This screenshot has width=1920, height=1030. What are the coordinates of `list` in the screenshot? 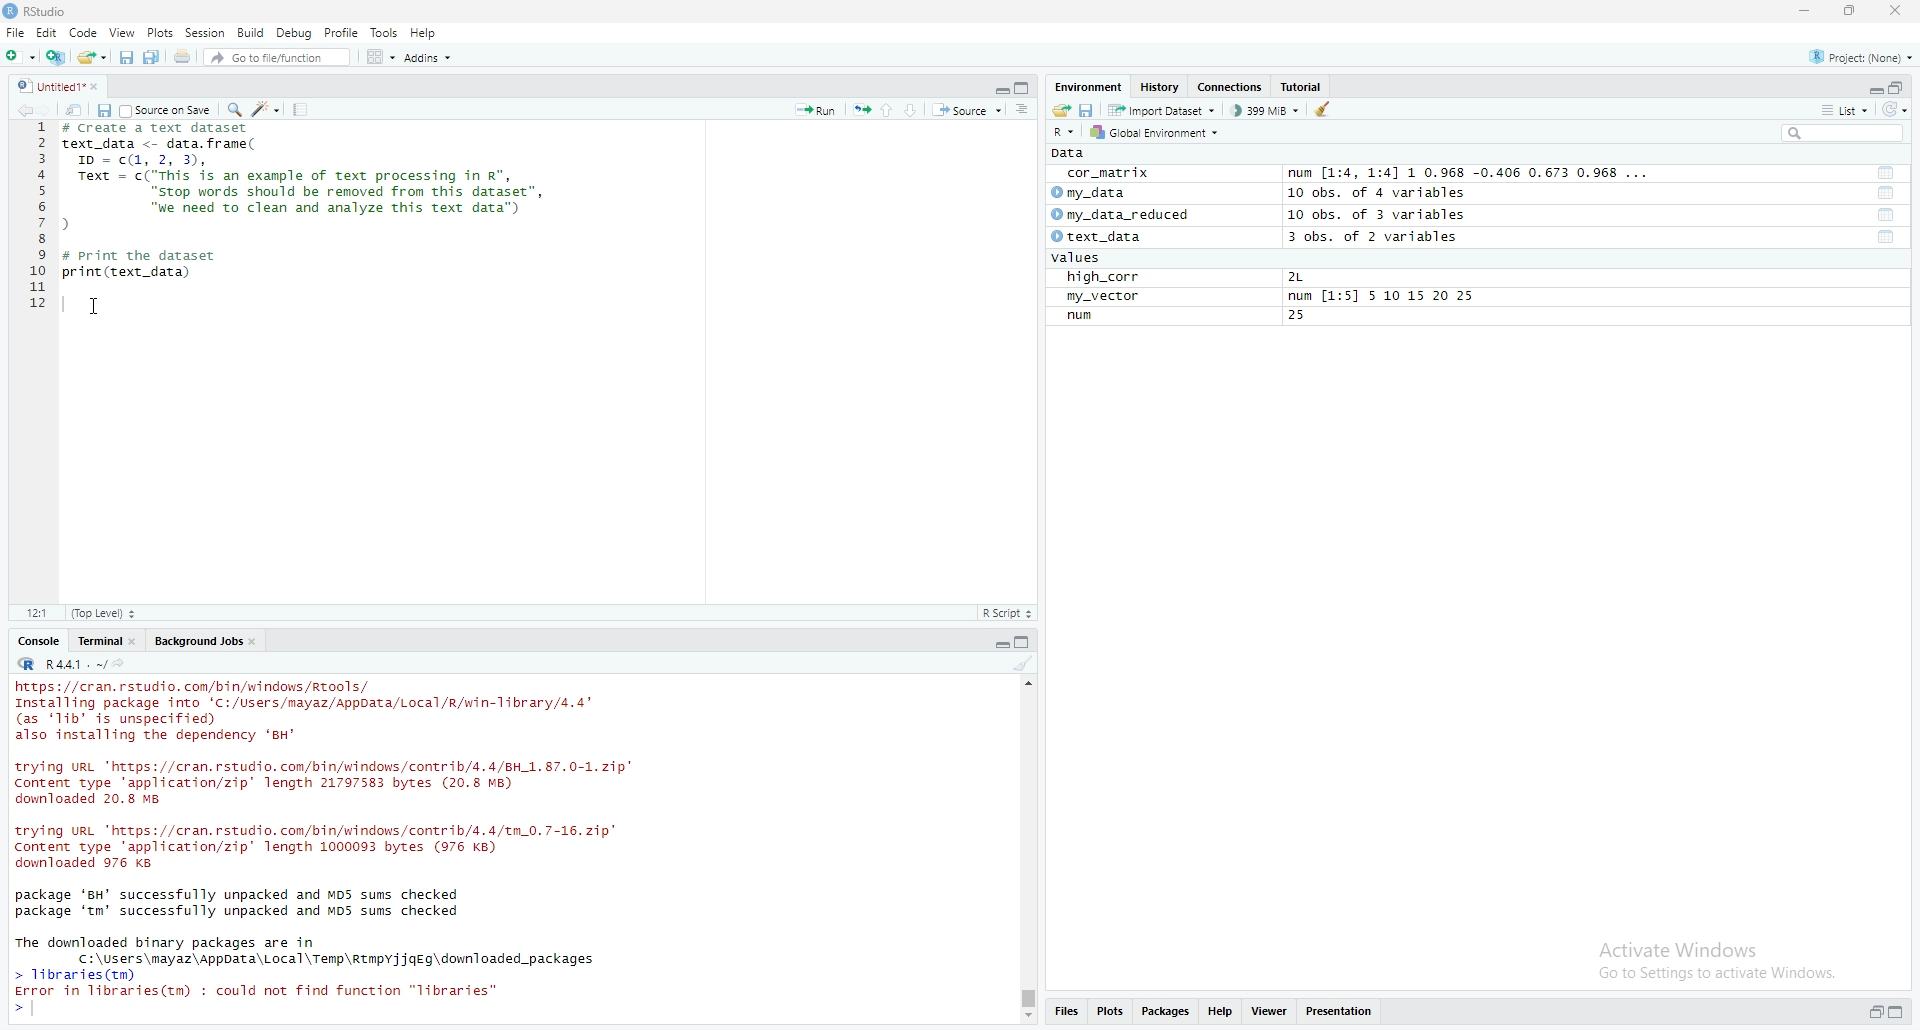 It's located at (1849, 111).